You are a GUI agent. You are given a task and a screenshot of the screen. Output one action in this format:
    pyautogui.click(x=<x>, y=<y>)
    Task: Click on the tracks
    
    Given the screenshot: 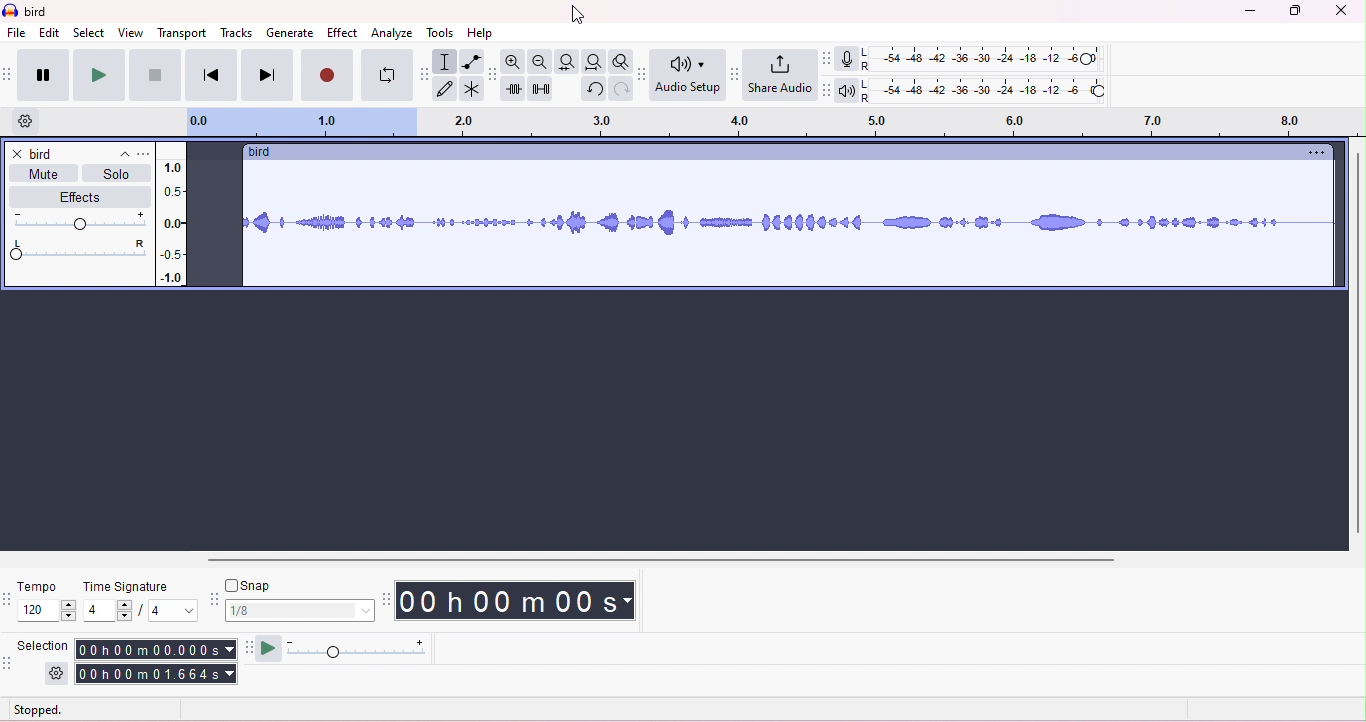 What is the action you would take?
    pyautogui.click(x=237, y=34)
    